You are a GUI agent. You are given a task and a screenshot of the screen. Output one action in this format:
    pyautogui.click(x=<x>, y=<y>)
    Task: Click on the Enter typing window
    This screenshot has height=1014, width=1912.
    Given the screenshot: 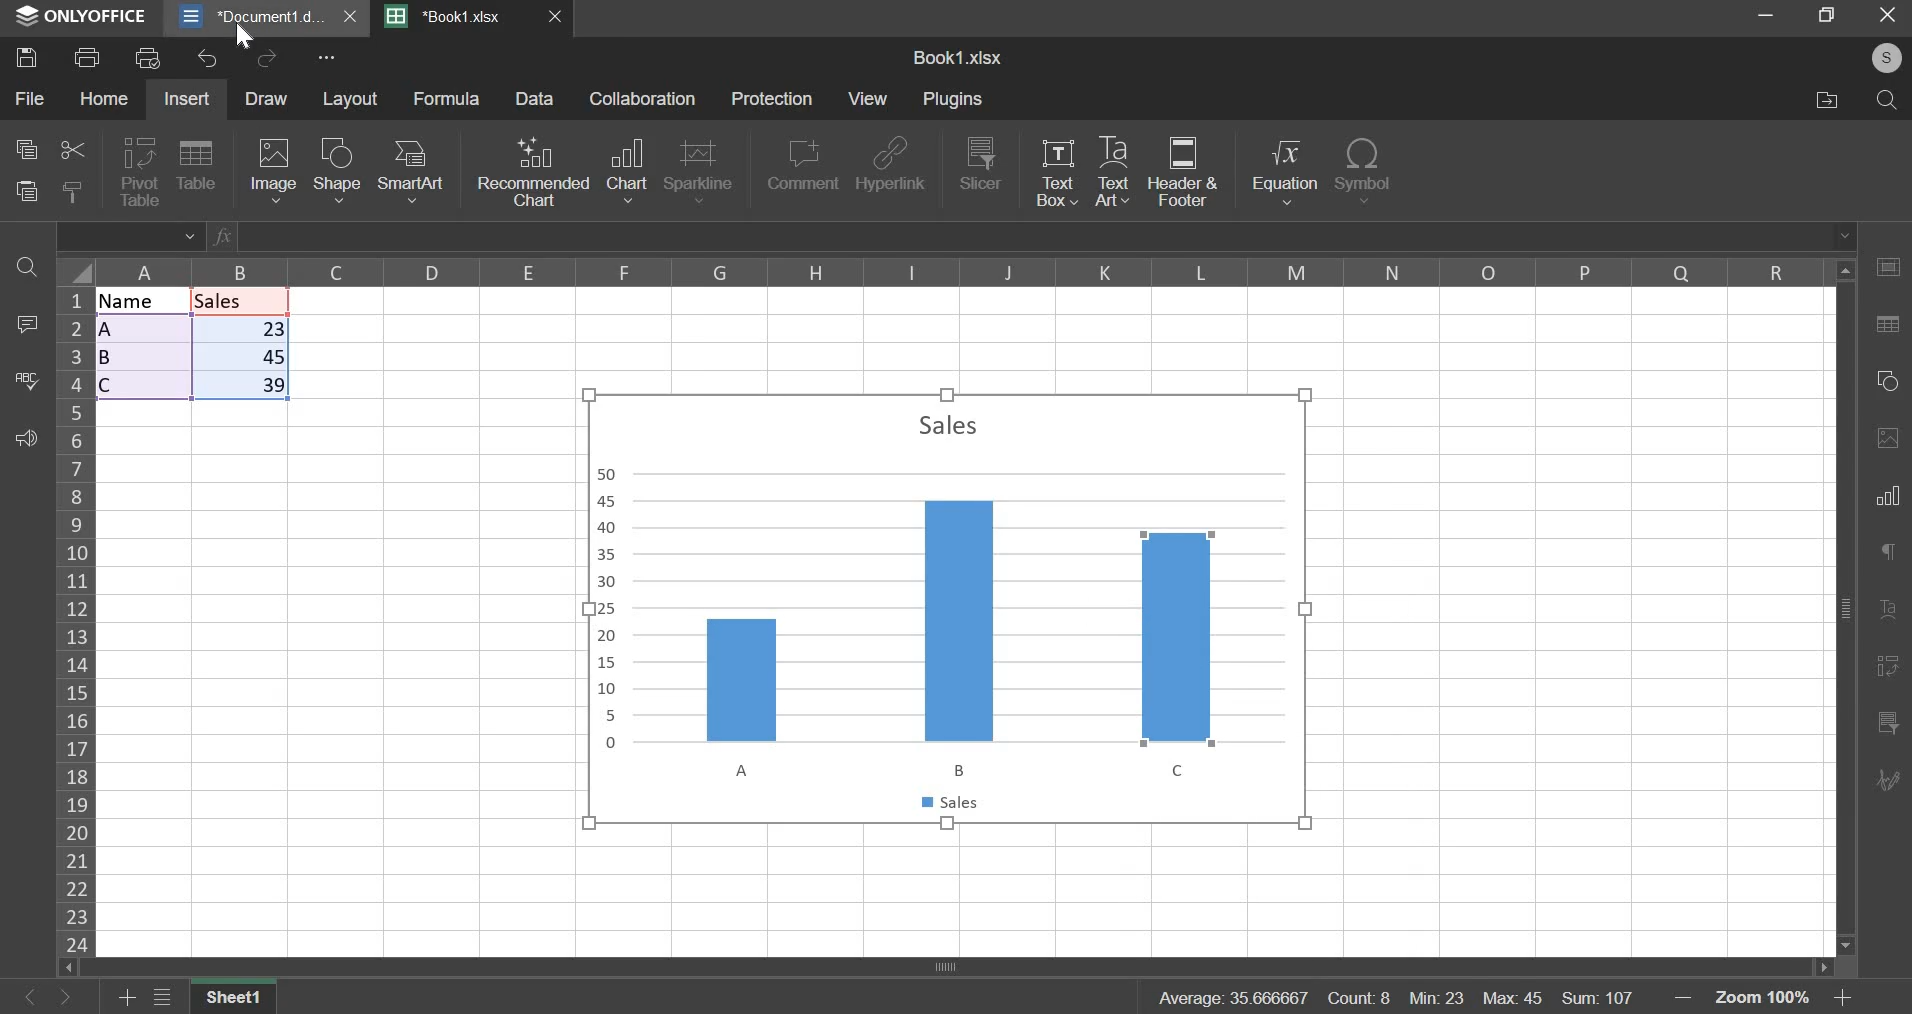 What is the action you would take?
    pyautogui.click(x=1054, y=236)
    